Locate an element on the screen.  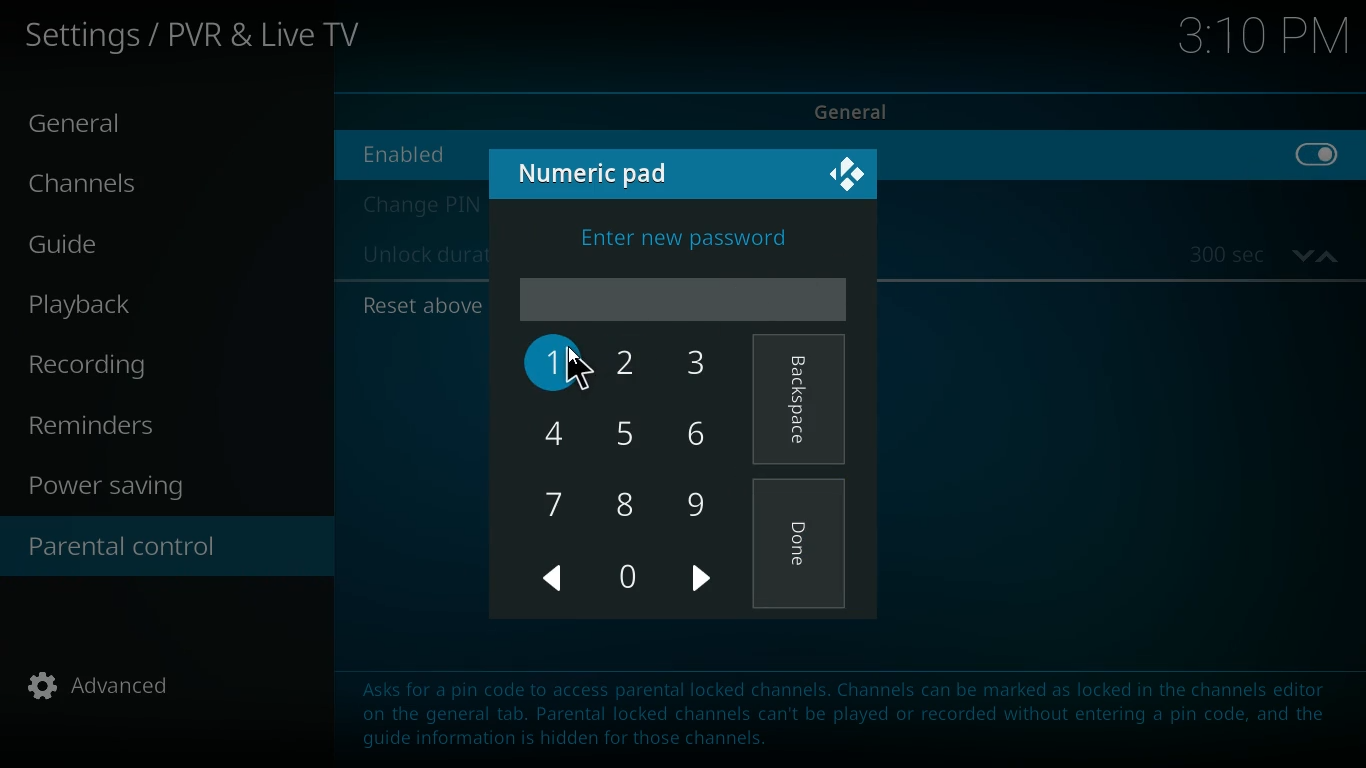
time is located at coordinates (1264, 255).